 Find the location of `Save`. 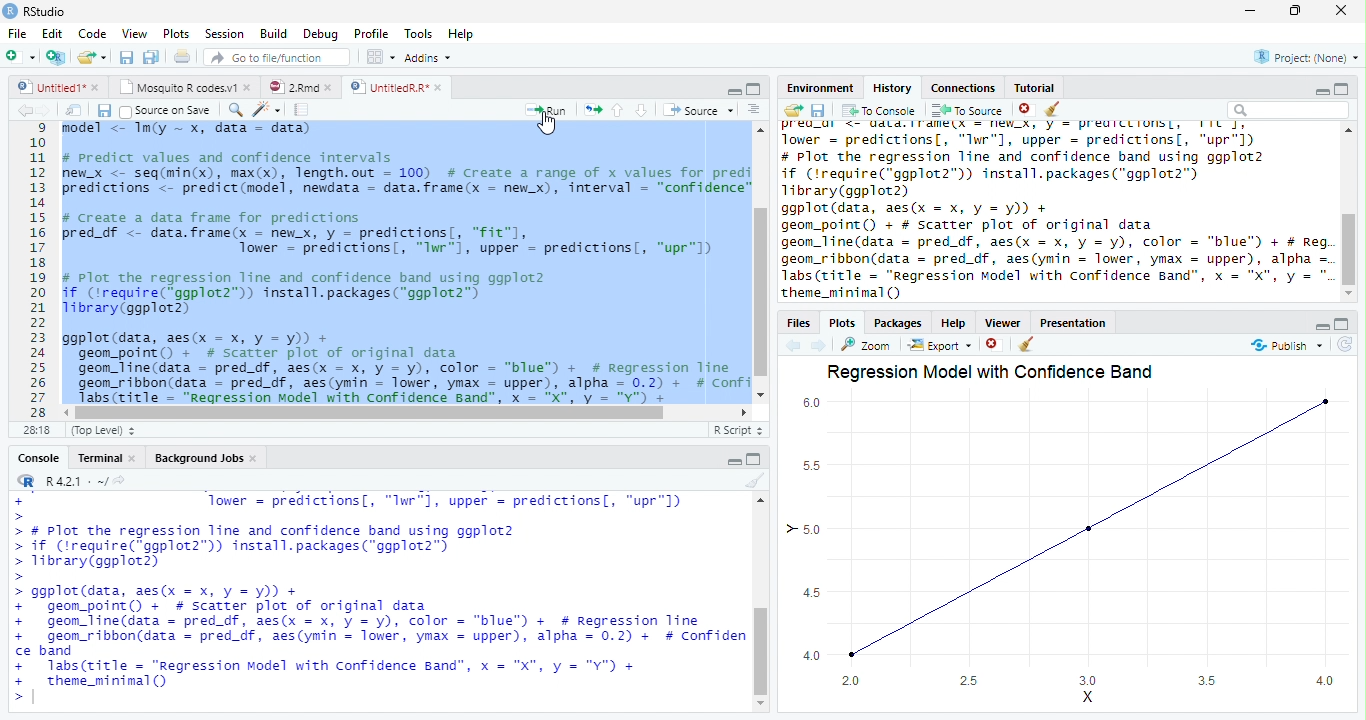

Save is located at coordinates (818, 113).